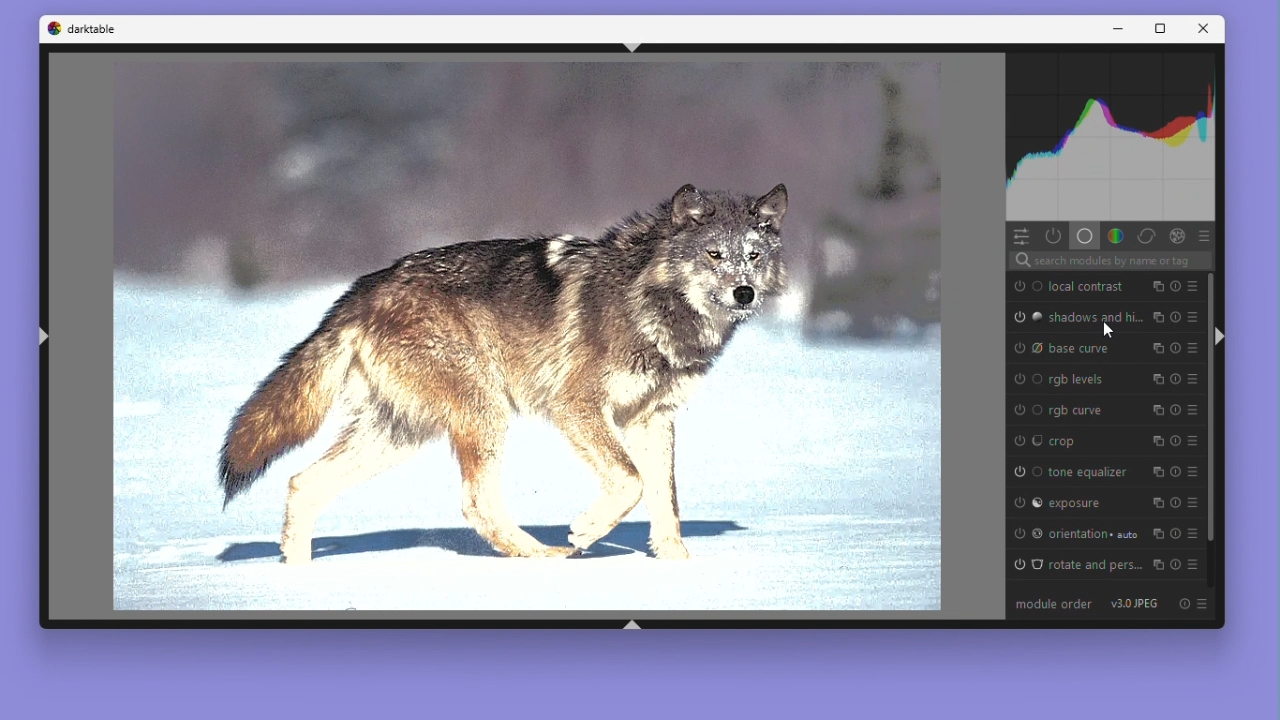  Describe the element at coordinates (1164, 30) in the screenshot. I see `Maximize` at that location.